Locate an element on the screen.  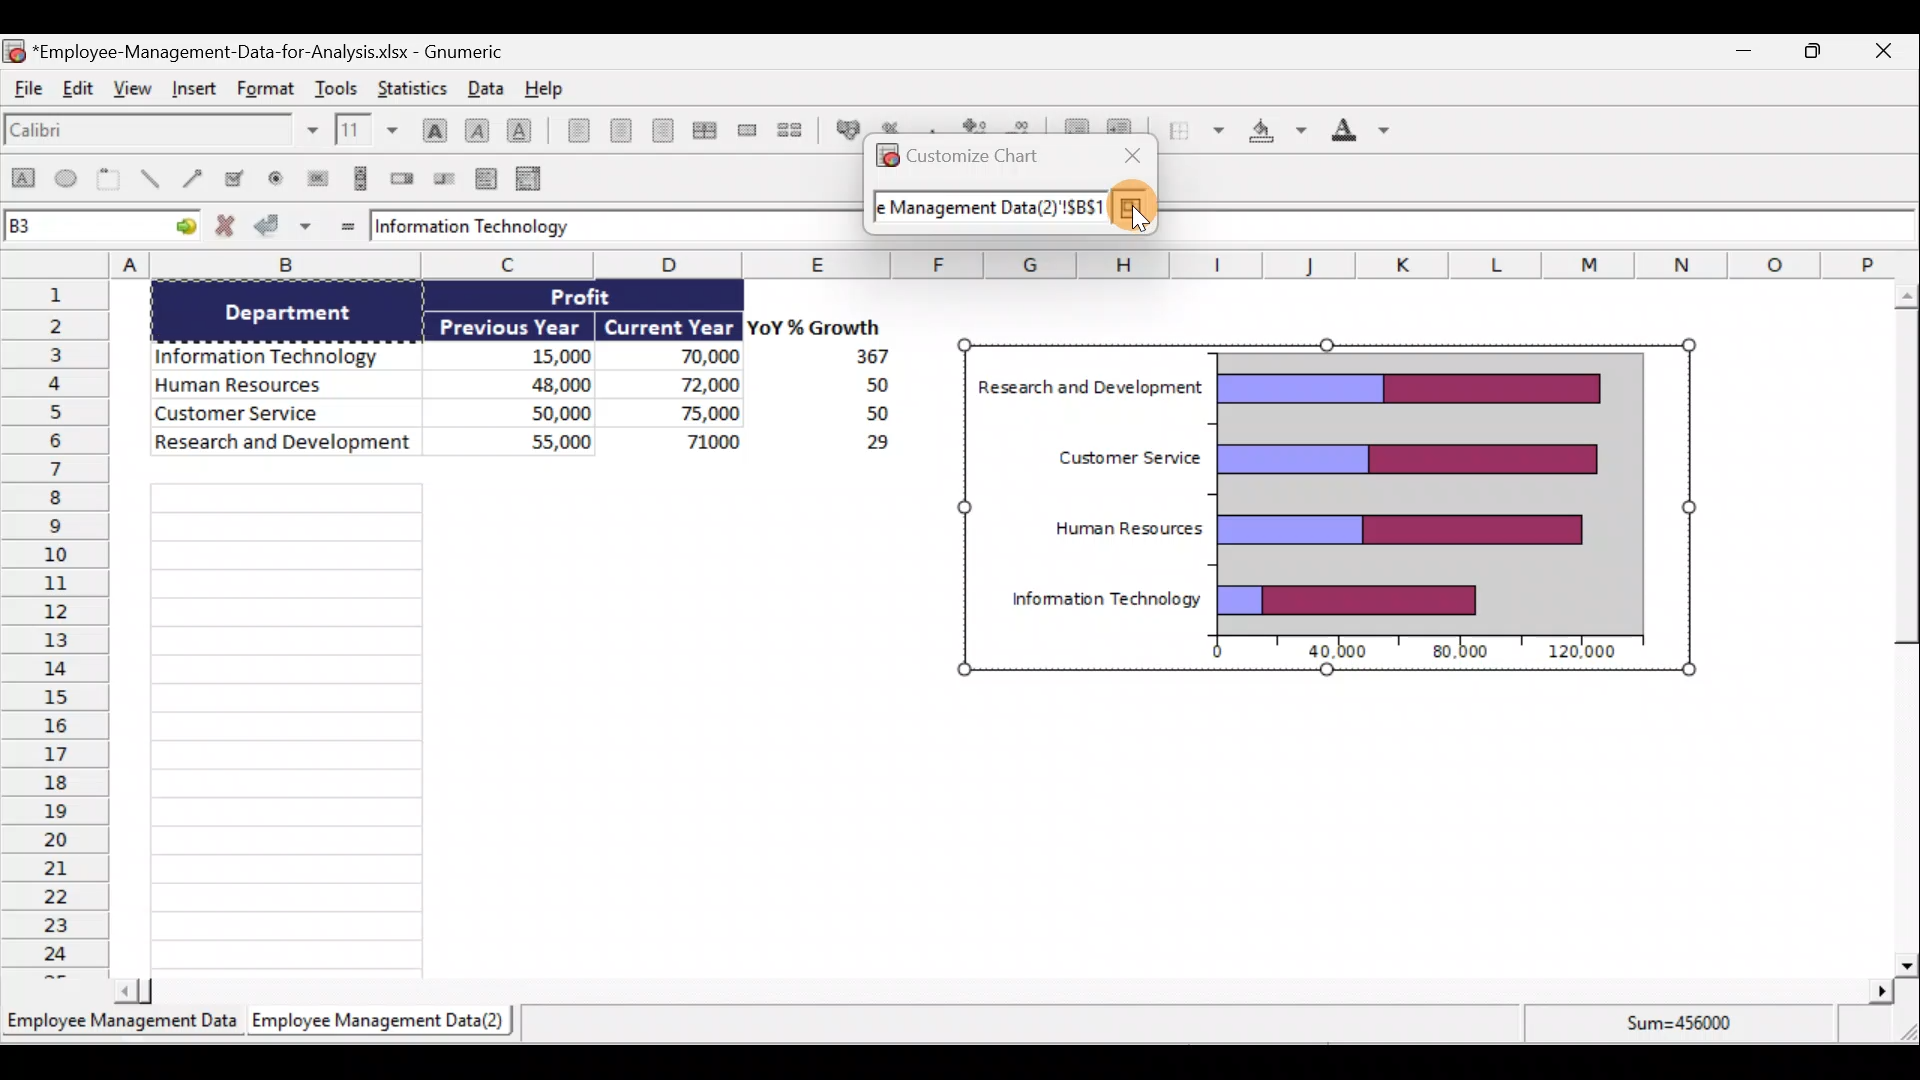
Borders is located at coordinates (1195, 135).